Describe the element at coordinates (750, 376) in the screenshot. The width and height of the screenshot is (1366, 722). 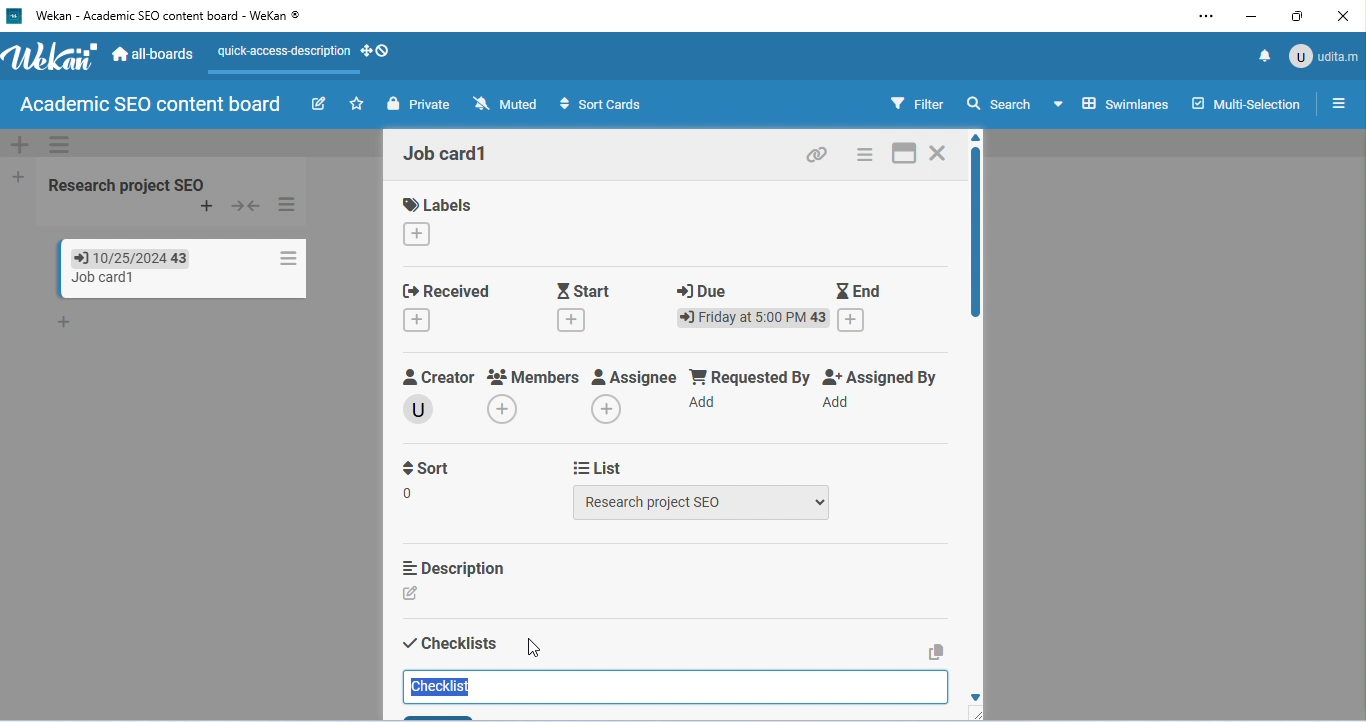
I see `requested by` at that location.